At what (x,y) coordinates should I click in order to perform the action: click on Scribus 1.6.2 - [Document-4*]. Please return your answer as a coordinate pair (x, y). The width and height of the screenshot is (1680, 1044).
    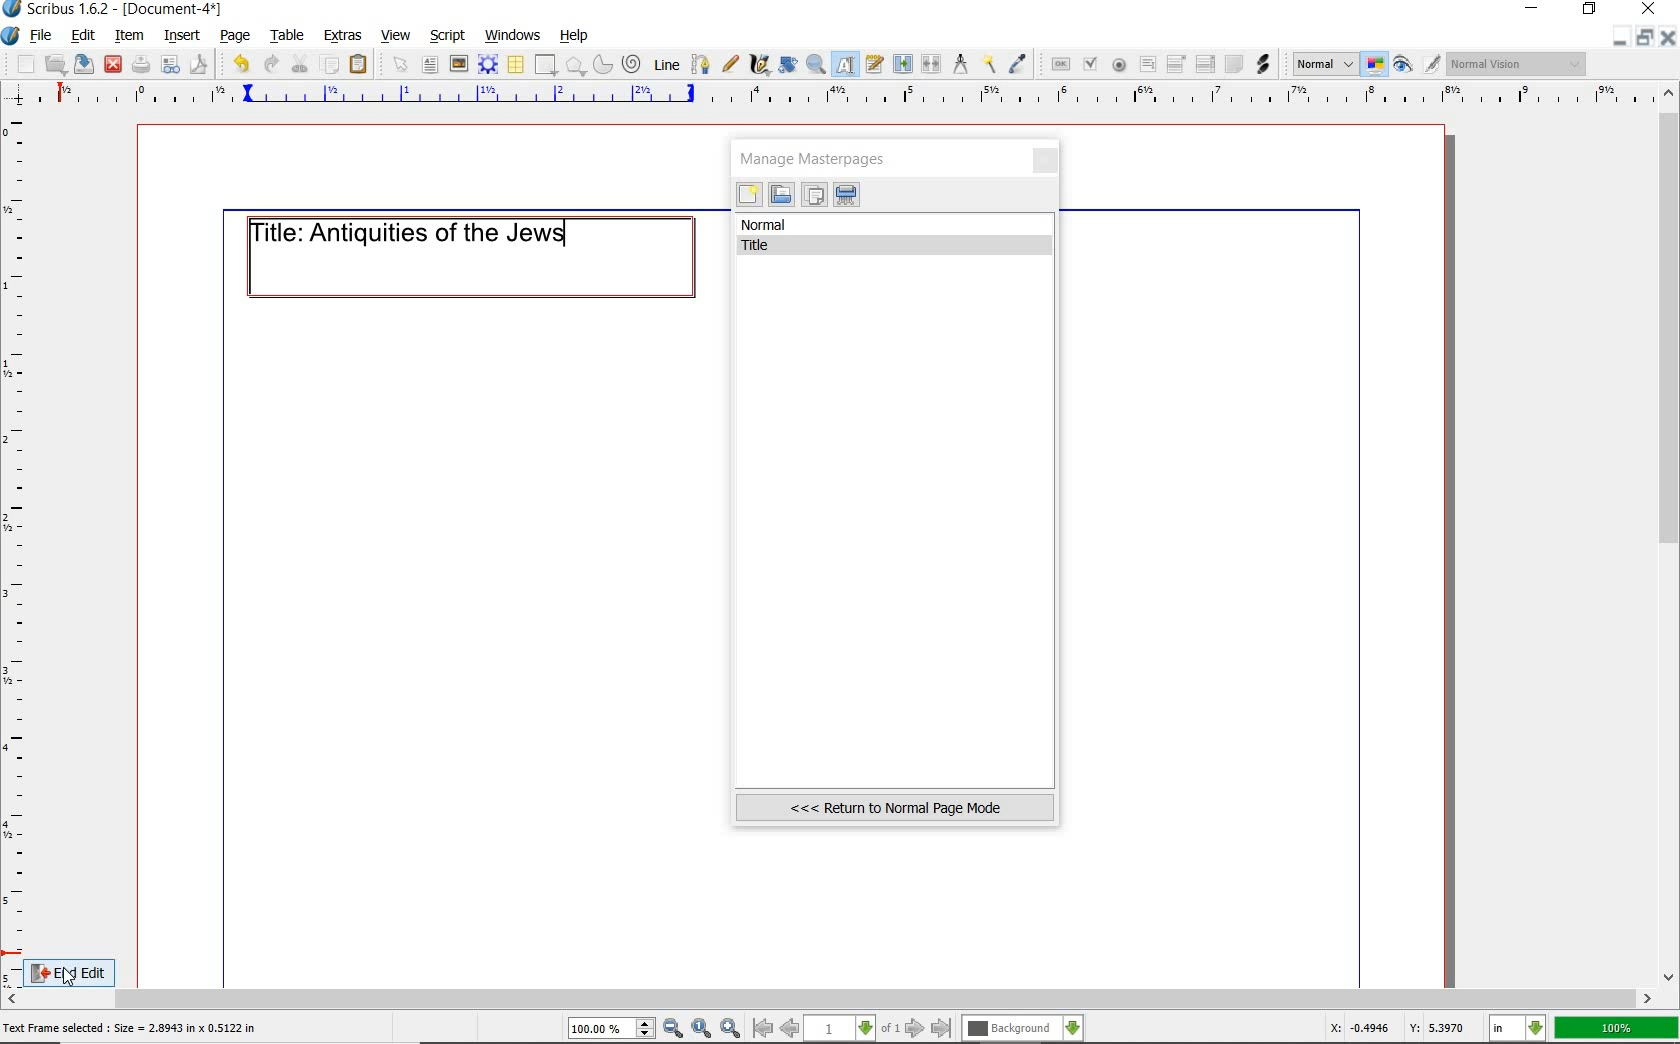
    Looking at the image, I should click on (114, 10).